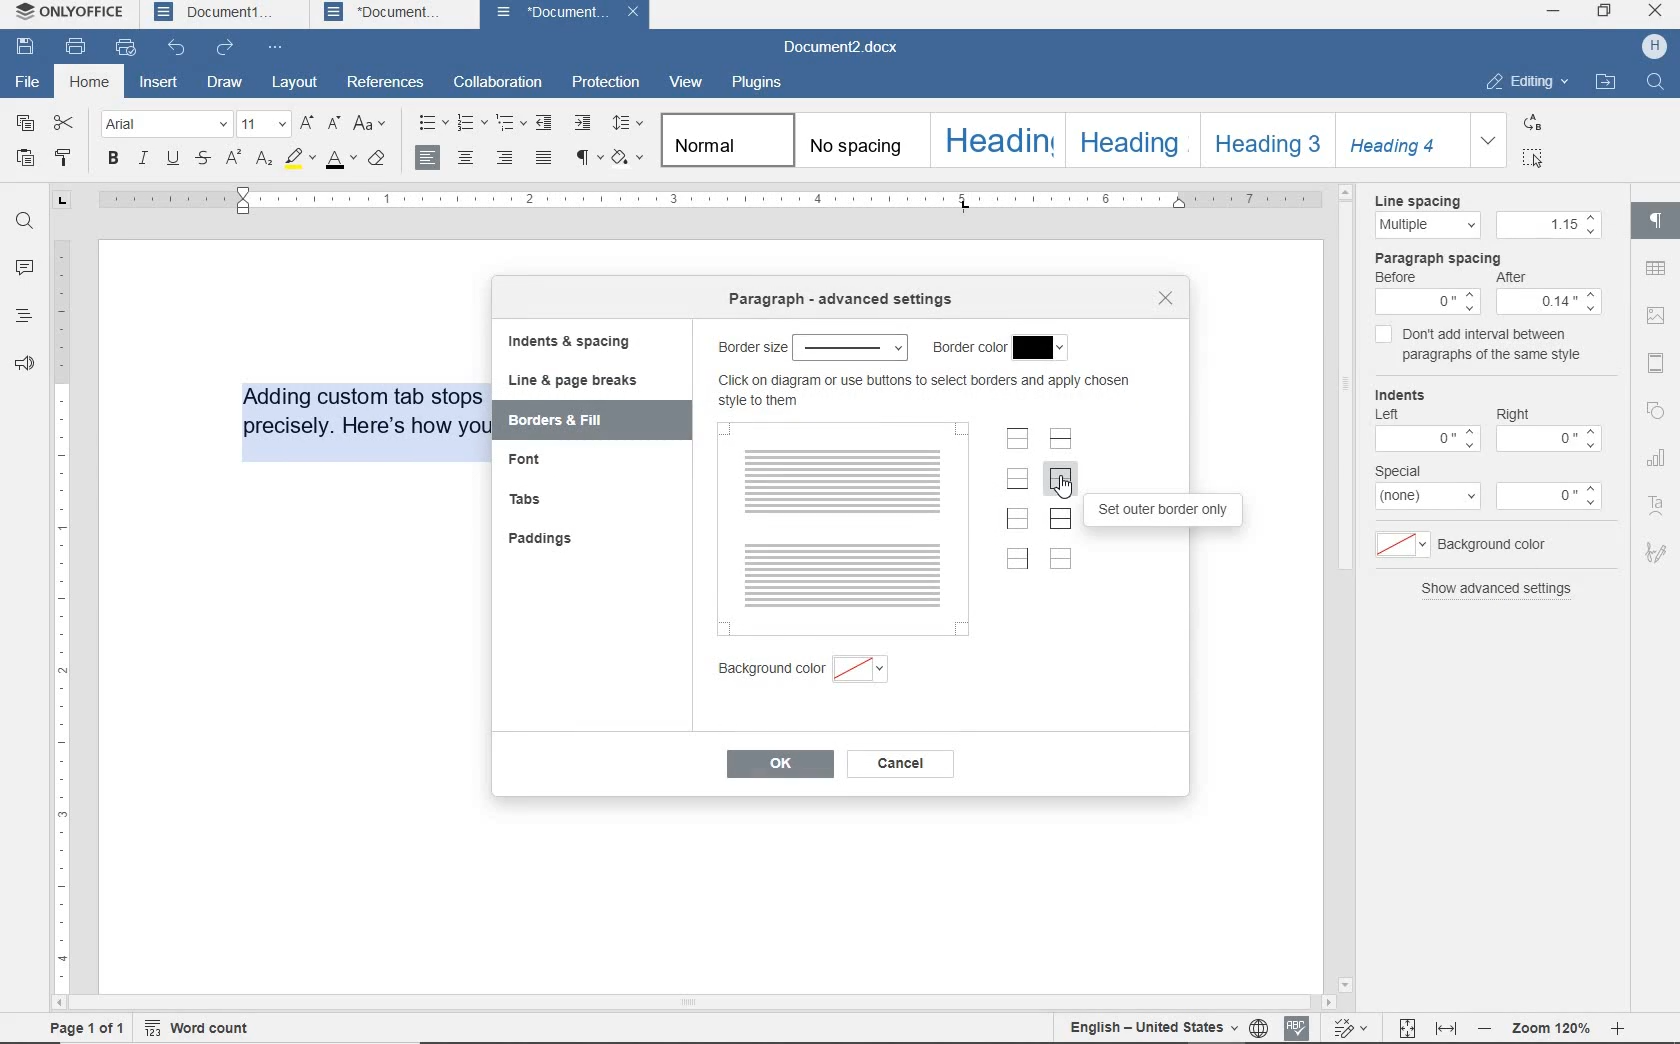  What do you see at coordinates (374, 125) in the screenshot?
I see `change case` at bounding box center [374, 125].